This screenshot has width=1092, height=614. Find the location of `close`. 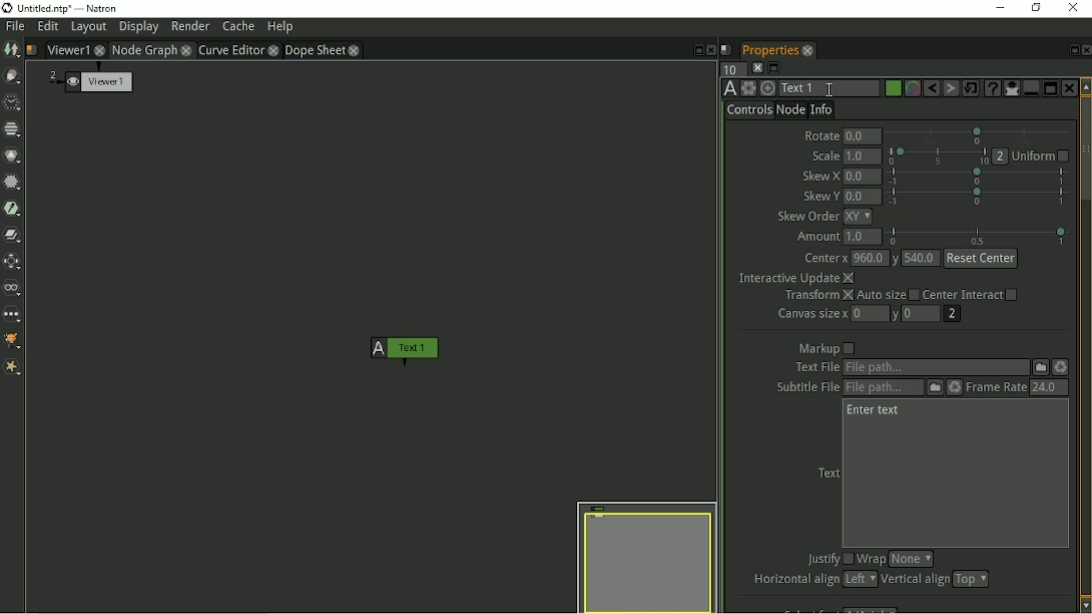

close is located at coordinates (356, 51).